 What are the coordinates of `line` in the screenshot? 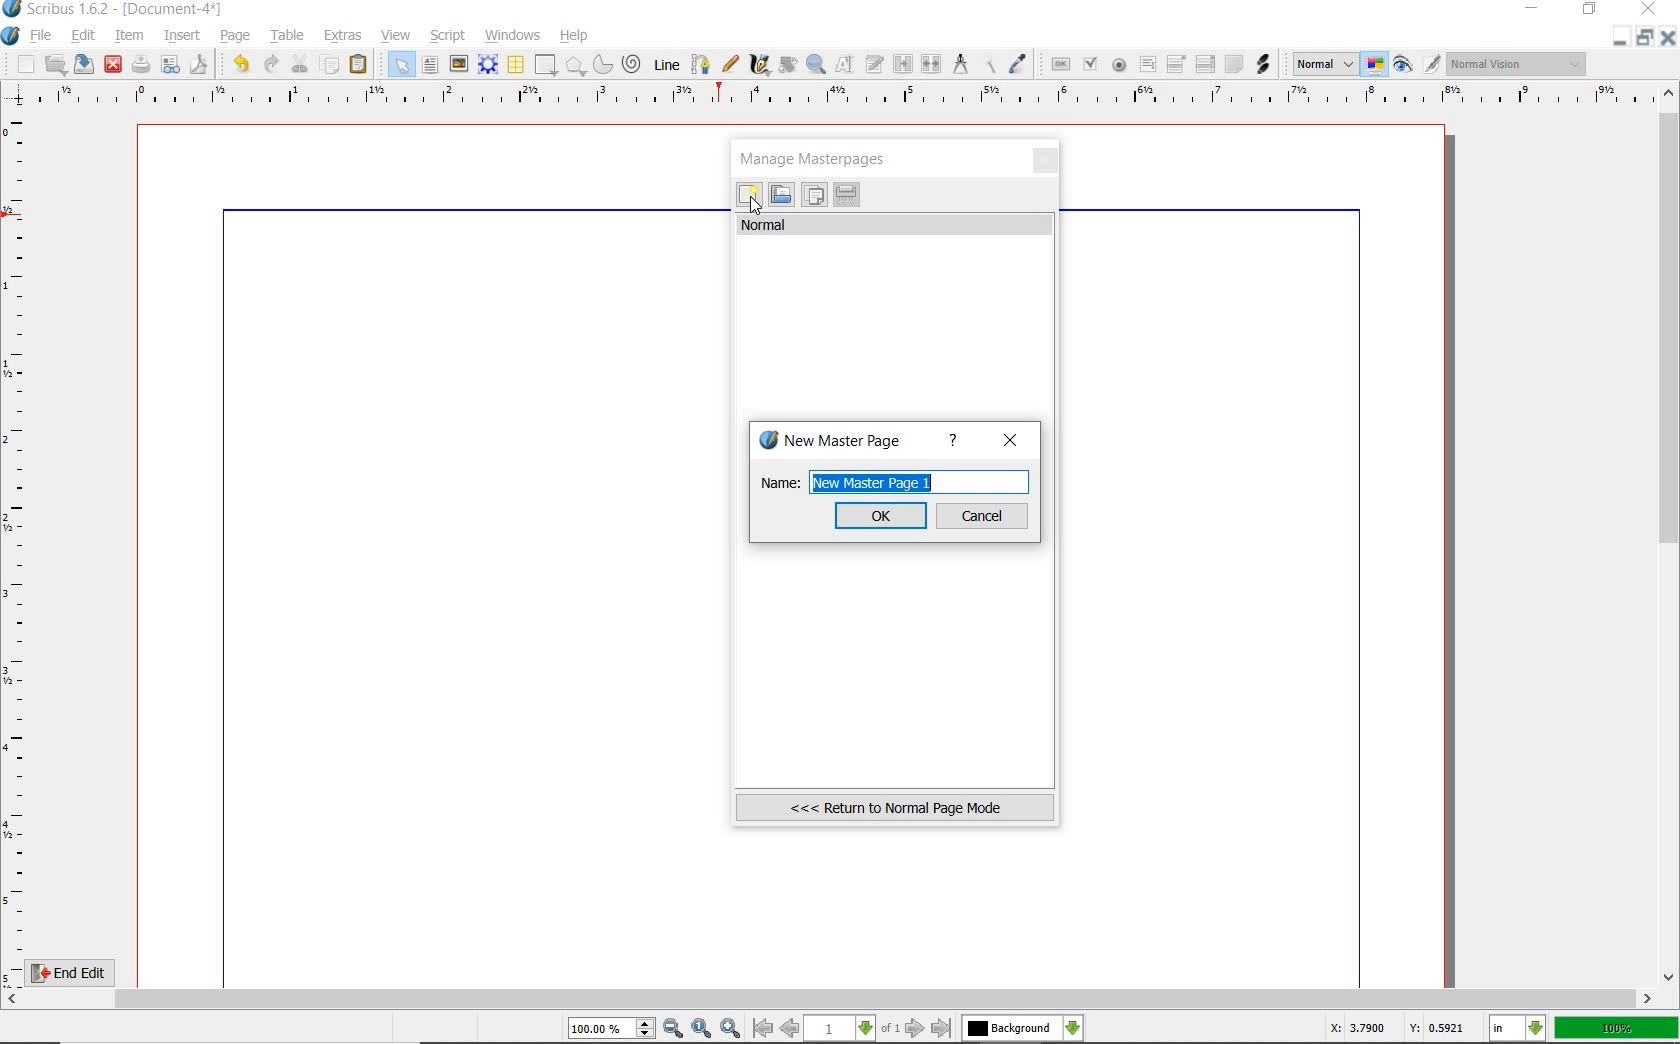 It's located at (665, 64).